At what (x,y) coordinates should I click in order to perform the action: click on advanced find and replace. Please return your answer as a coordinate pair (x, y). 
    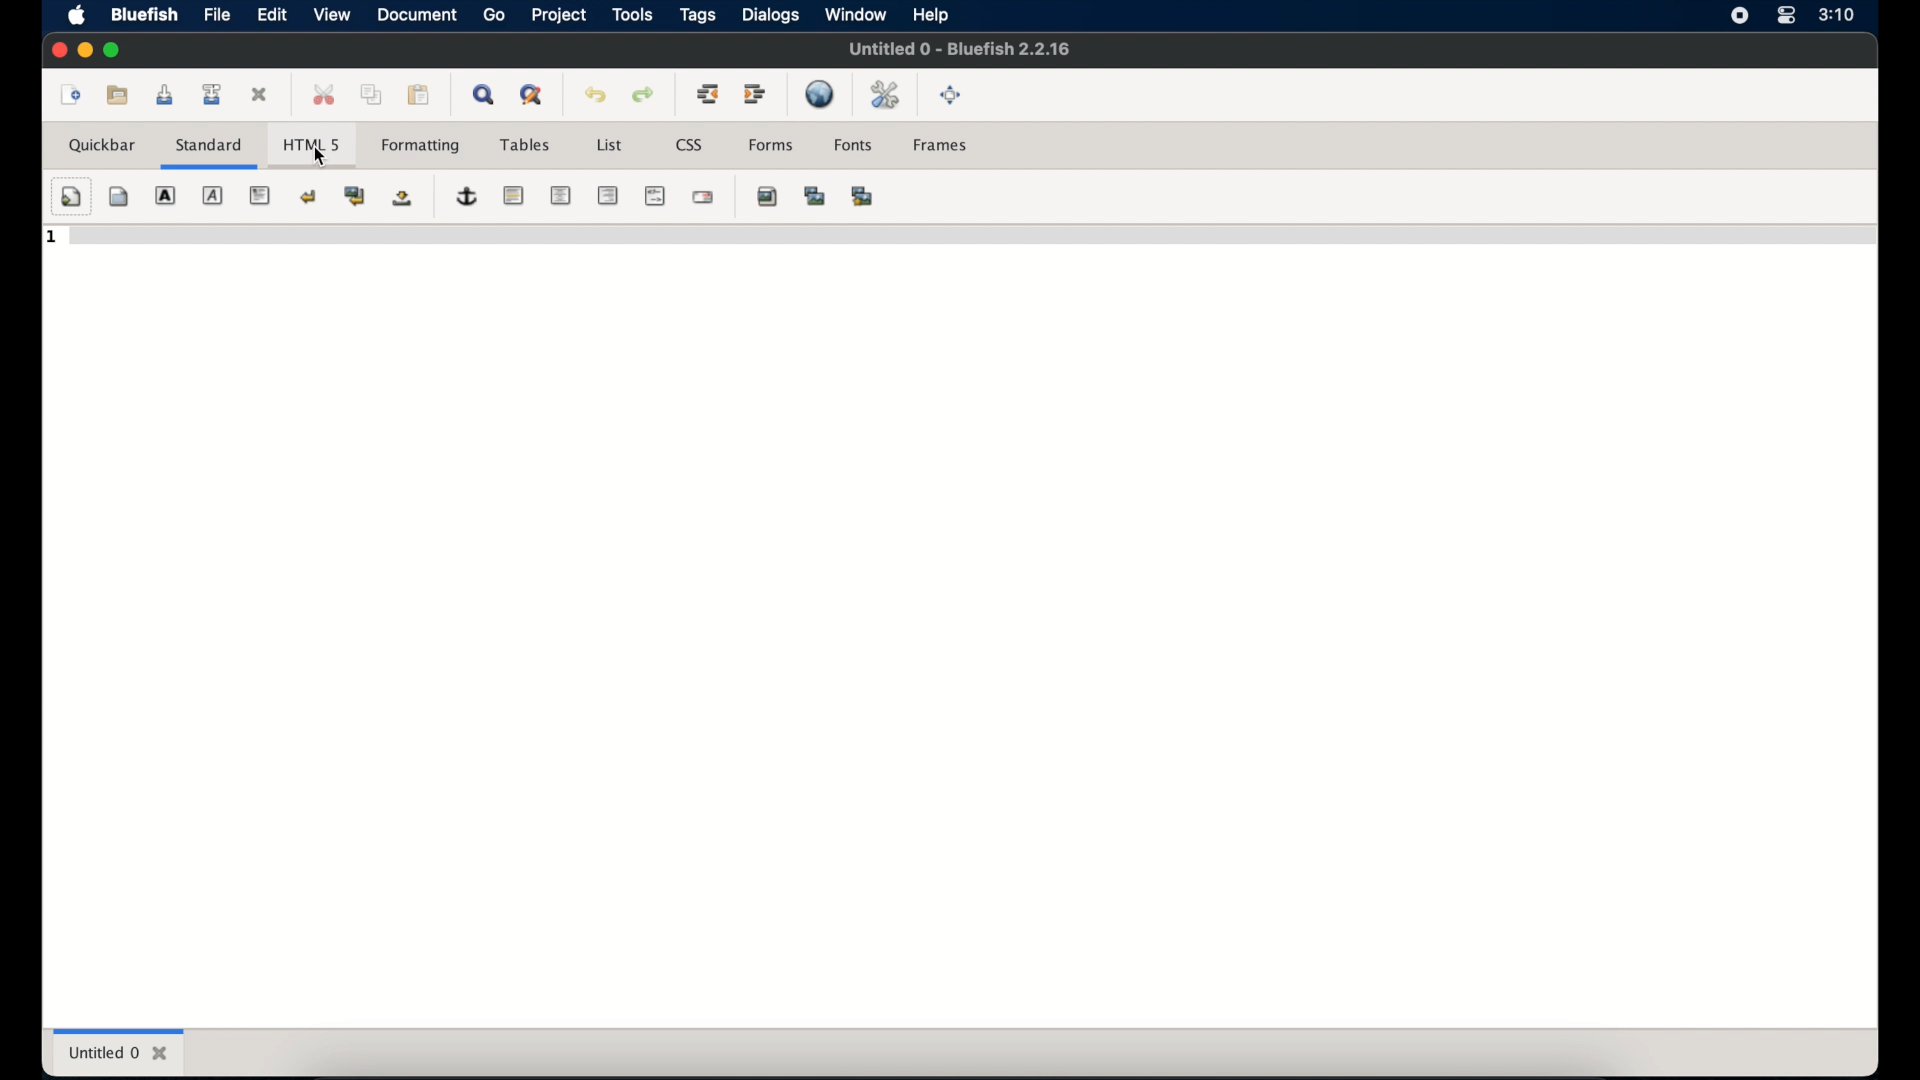
    Looking at the image, I should click on (533, 96).